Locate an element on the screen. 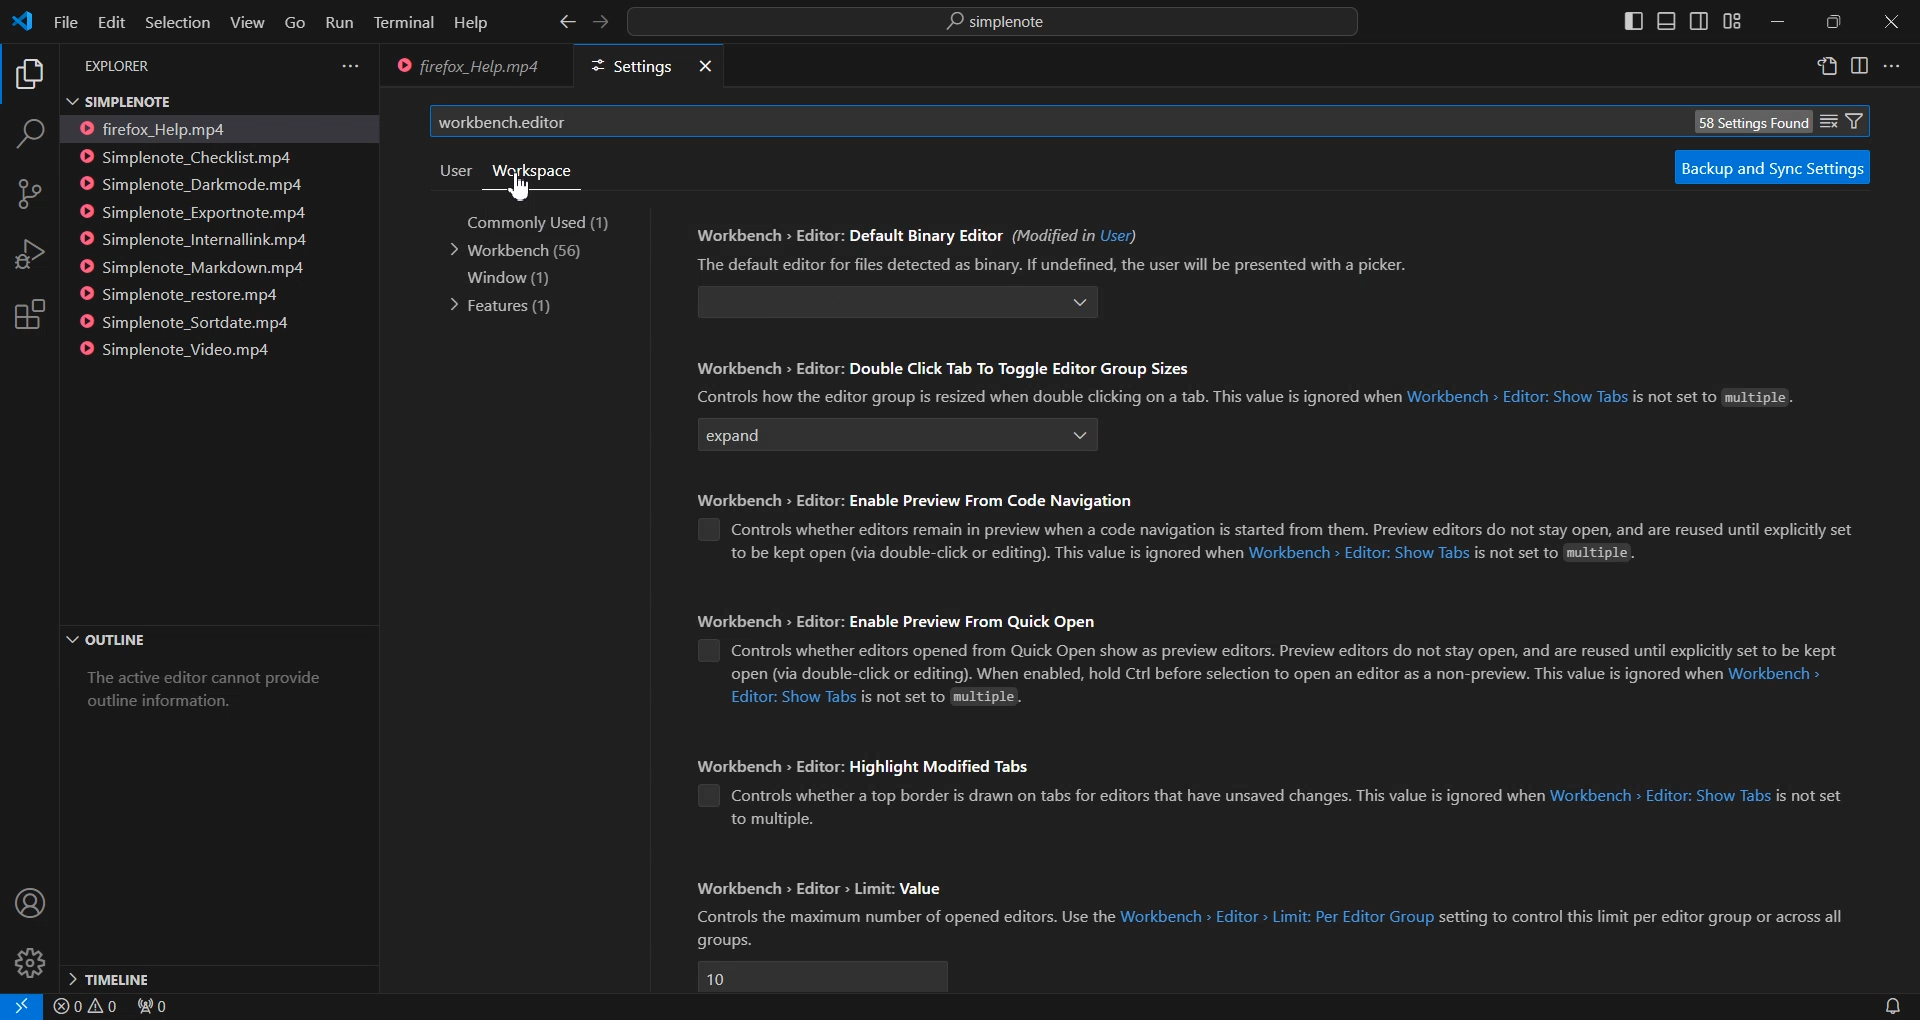 The width and height of the screenshot is (1920, 1020). Hyperlink for file adress is located at coordinates (1517, 399).